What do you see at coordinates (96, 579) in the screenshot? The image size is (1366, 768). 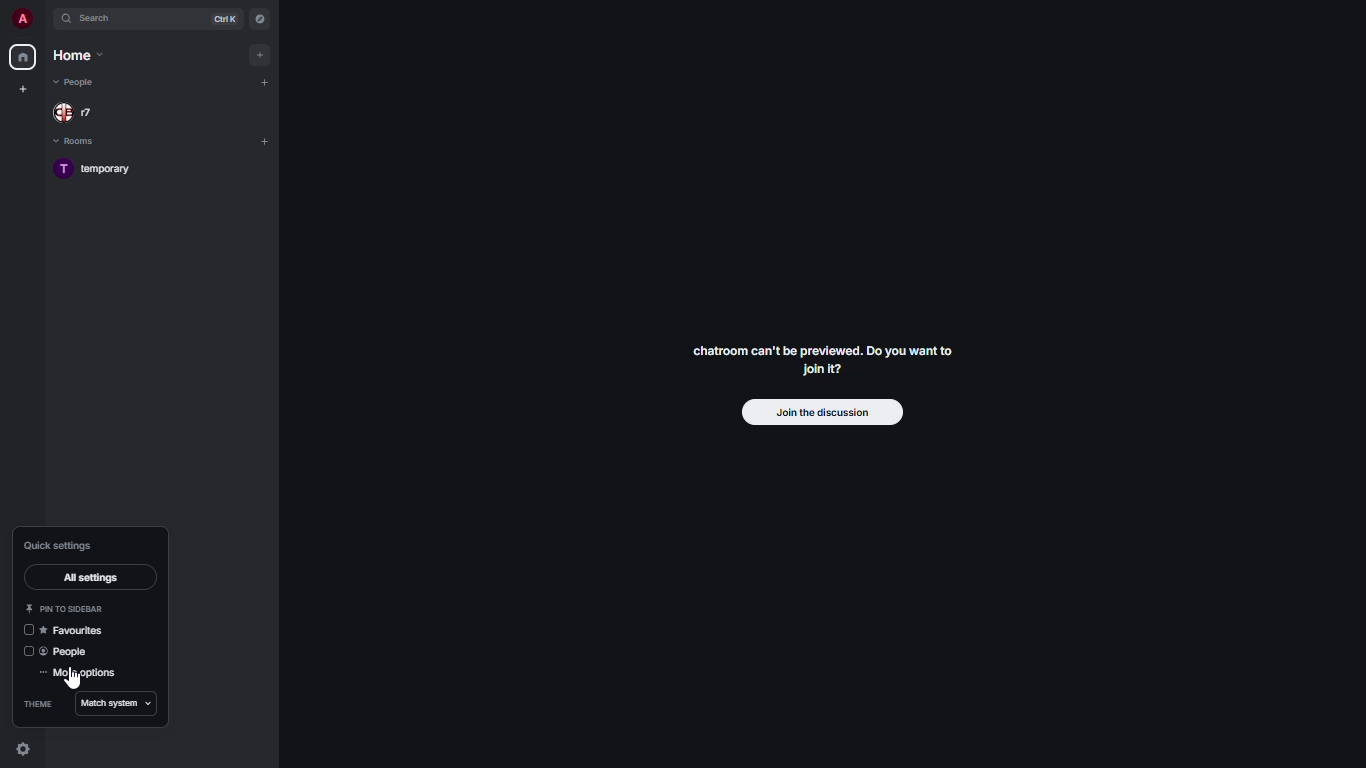 I see `all settings` at bounding box center [96, 579].